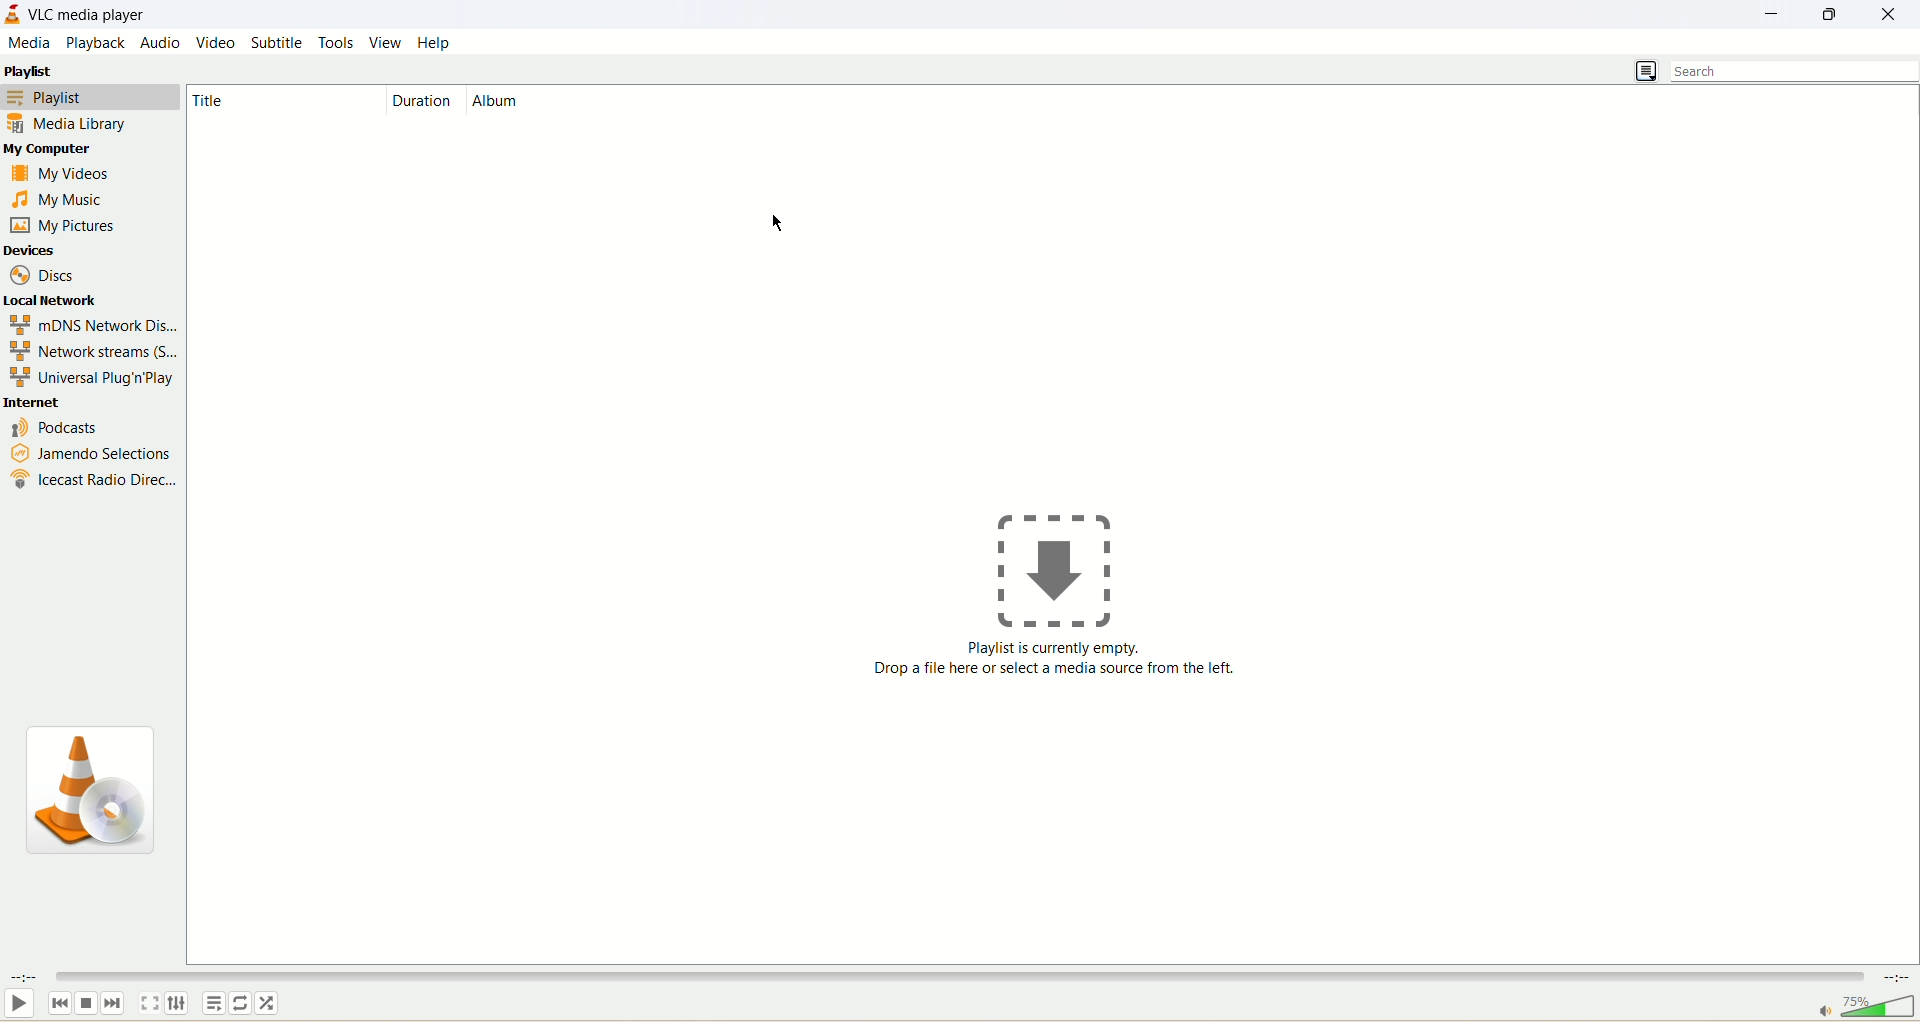 This screenshot has height=1022, width=1920. I want to click on jamendo selection, so click(92, 454).